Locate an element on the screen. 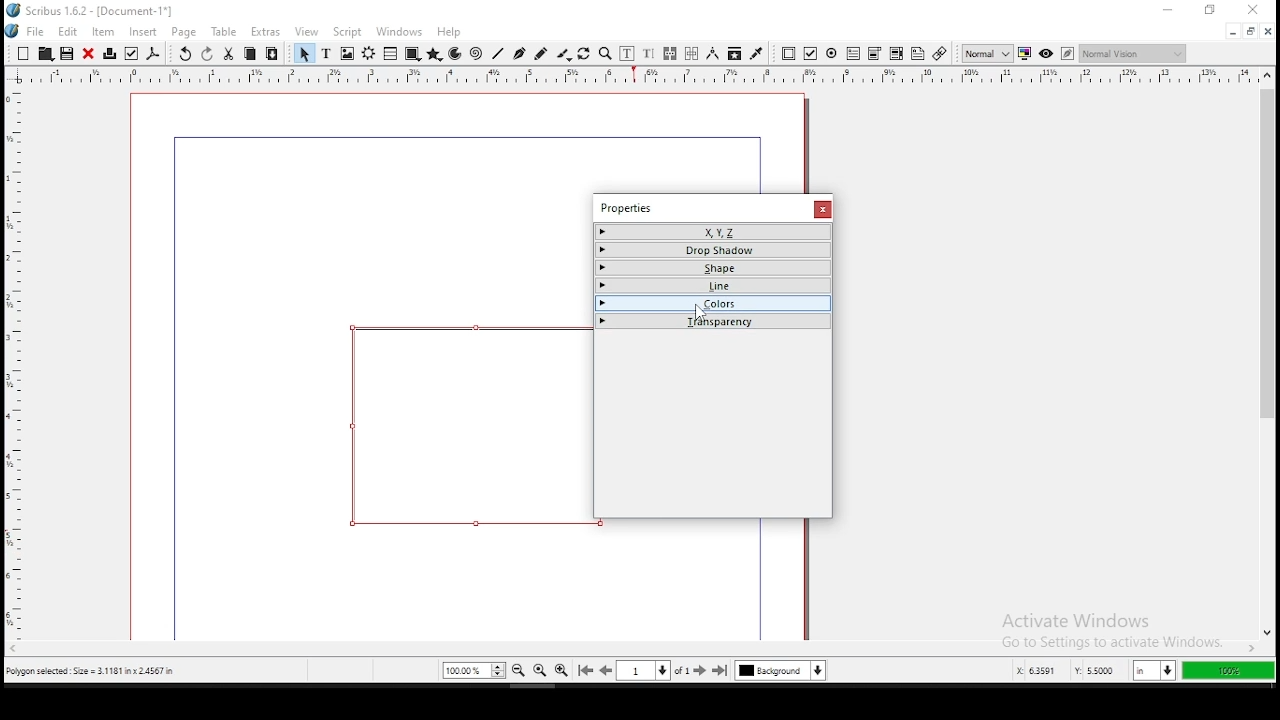  cursor is located at coordinates (699, 313).